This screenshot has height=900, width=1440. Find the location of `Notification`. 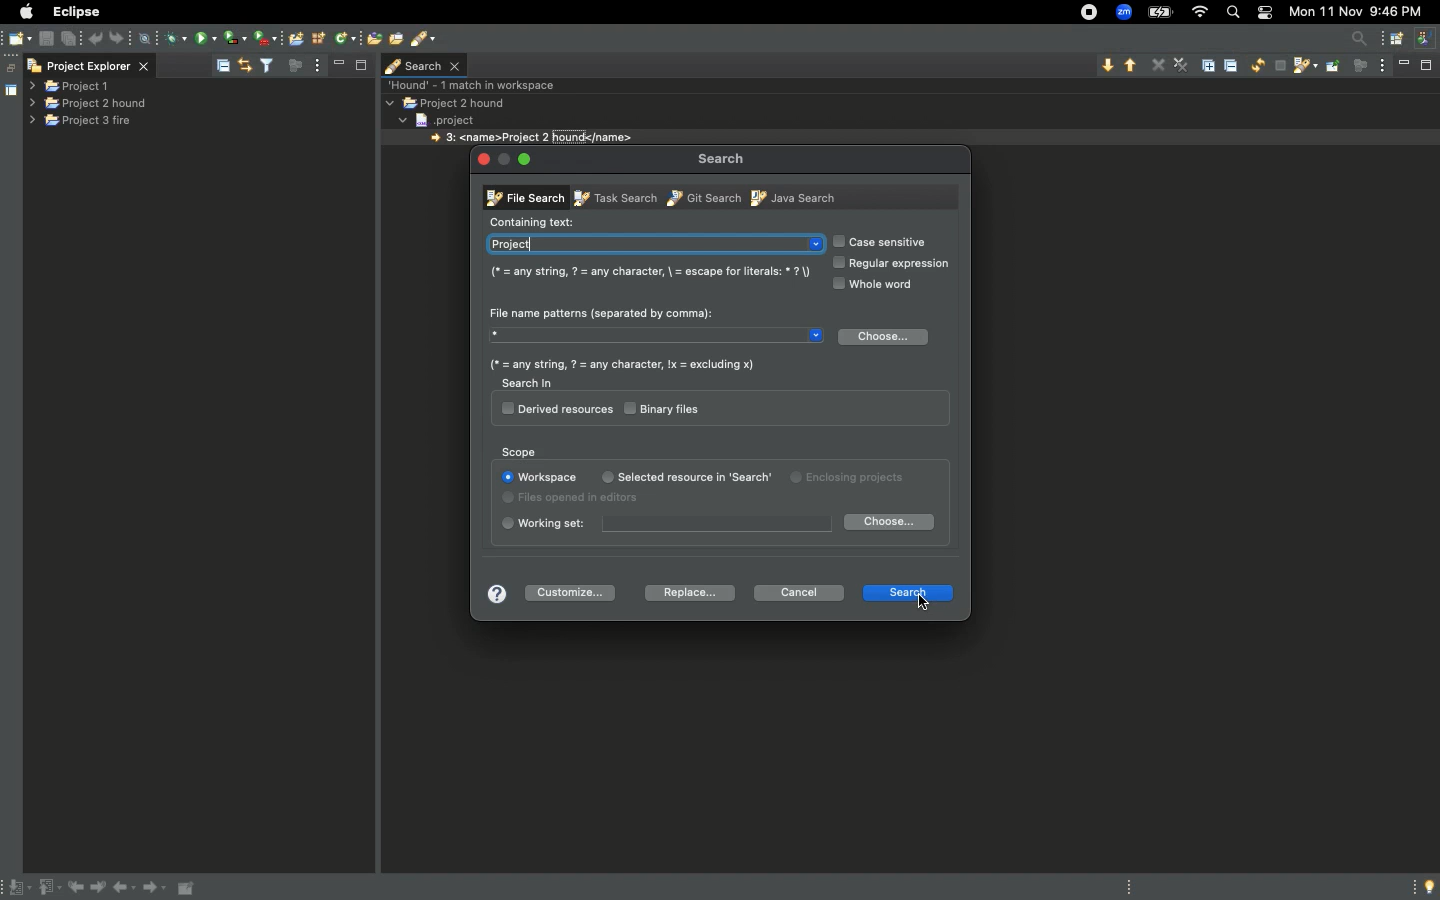

Notification is located at coordinates (1263, 14).